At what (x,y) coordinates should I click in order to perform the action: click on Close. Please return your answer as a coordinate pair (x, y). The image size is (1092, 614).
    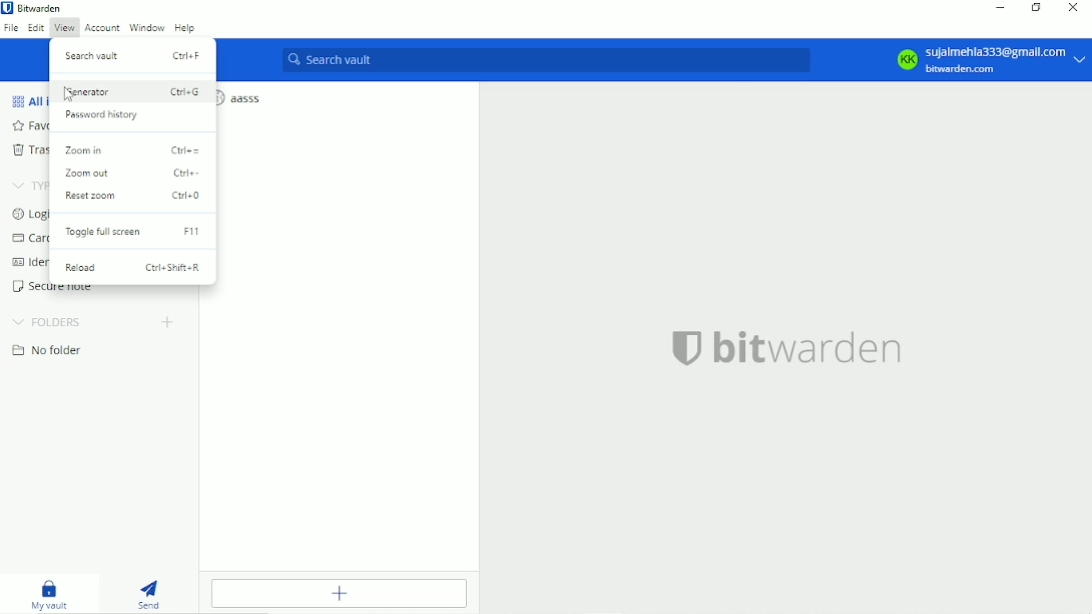
    Looking at the image, I should click on (1073, 8).